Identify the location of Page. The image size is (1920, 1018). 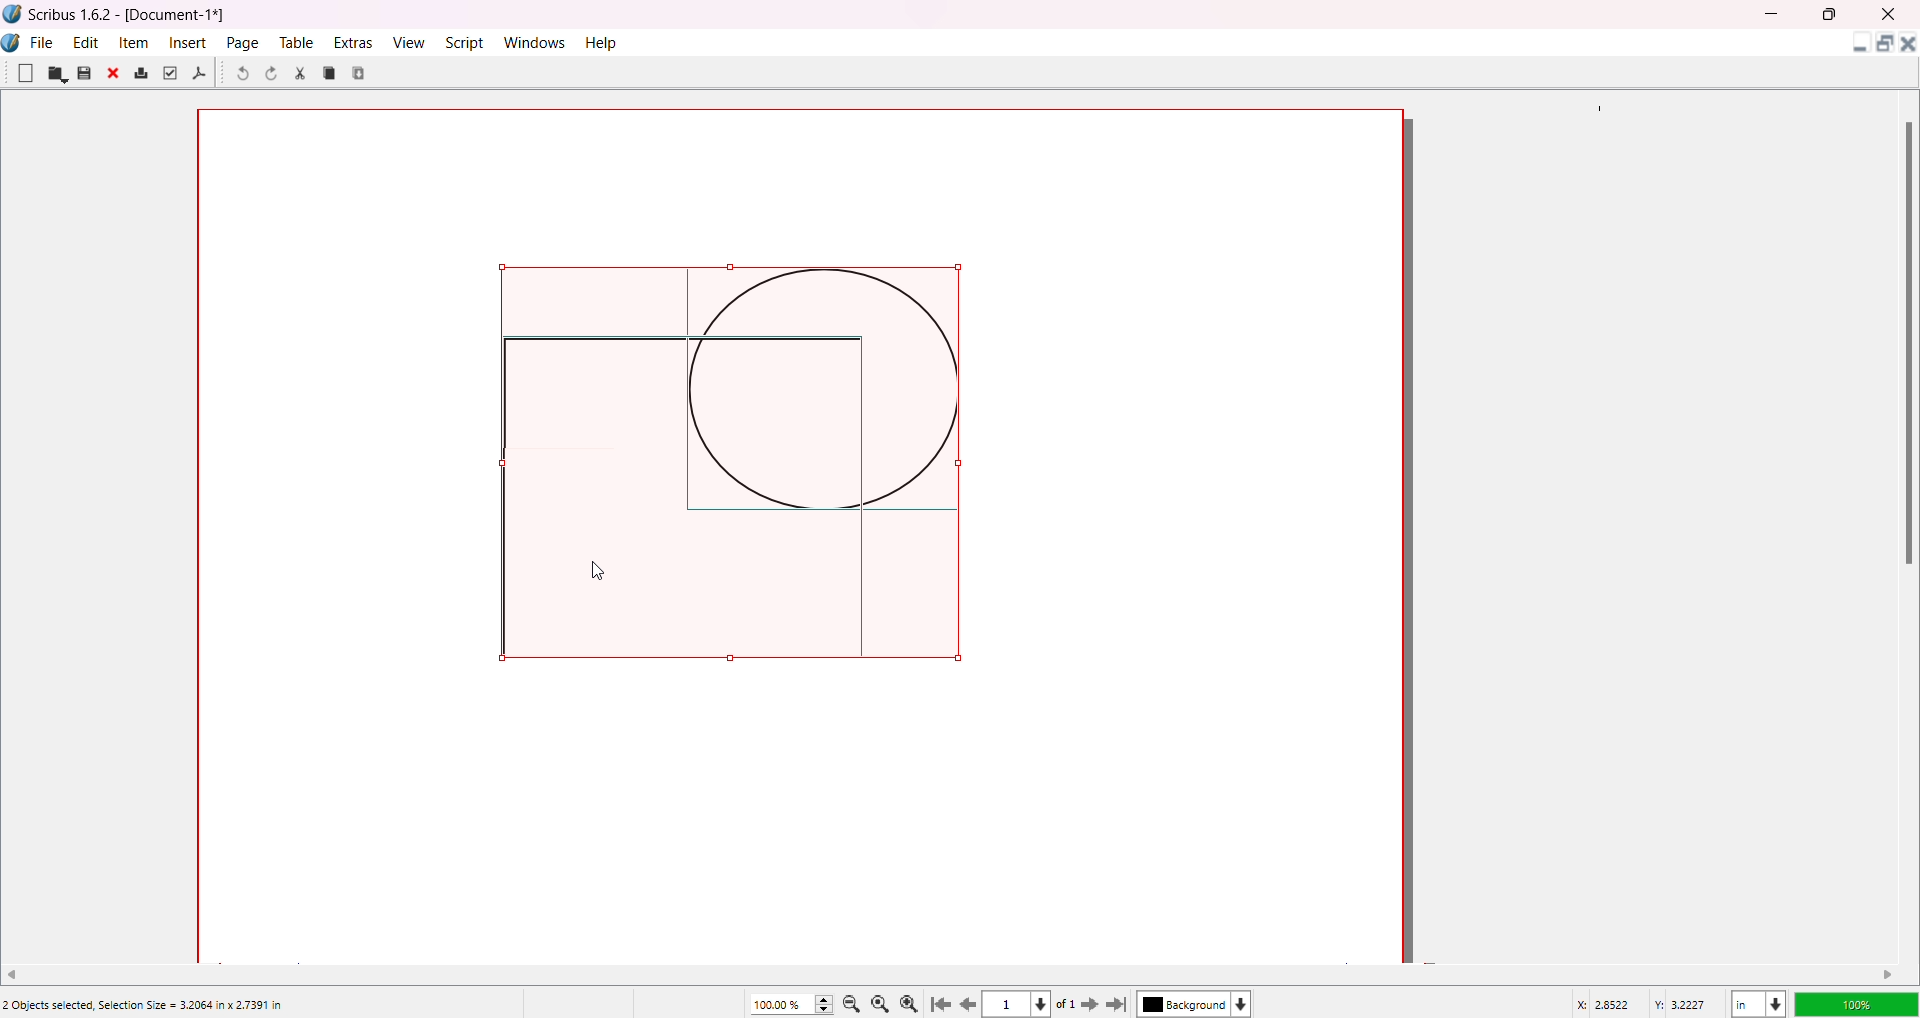
(244, 42).